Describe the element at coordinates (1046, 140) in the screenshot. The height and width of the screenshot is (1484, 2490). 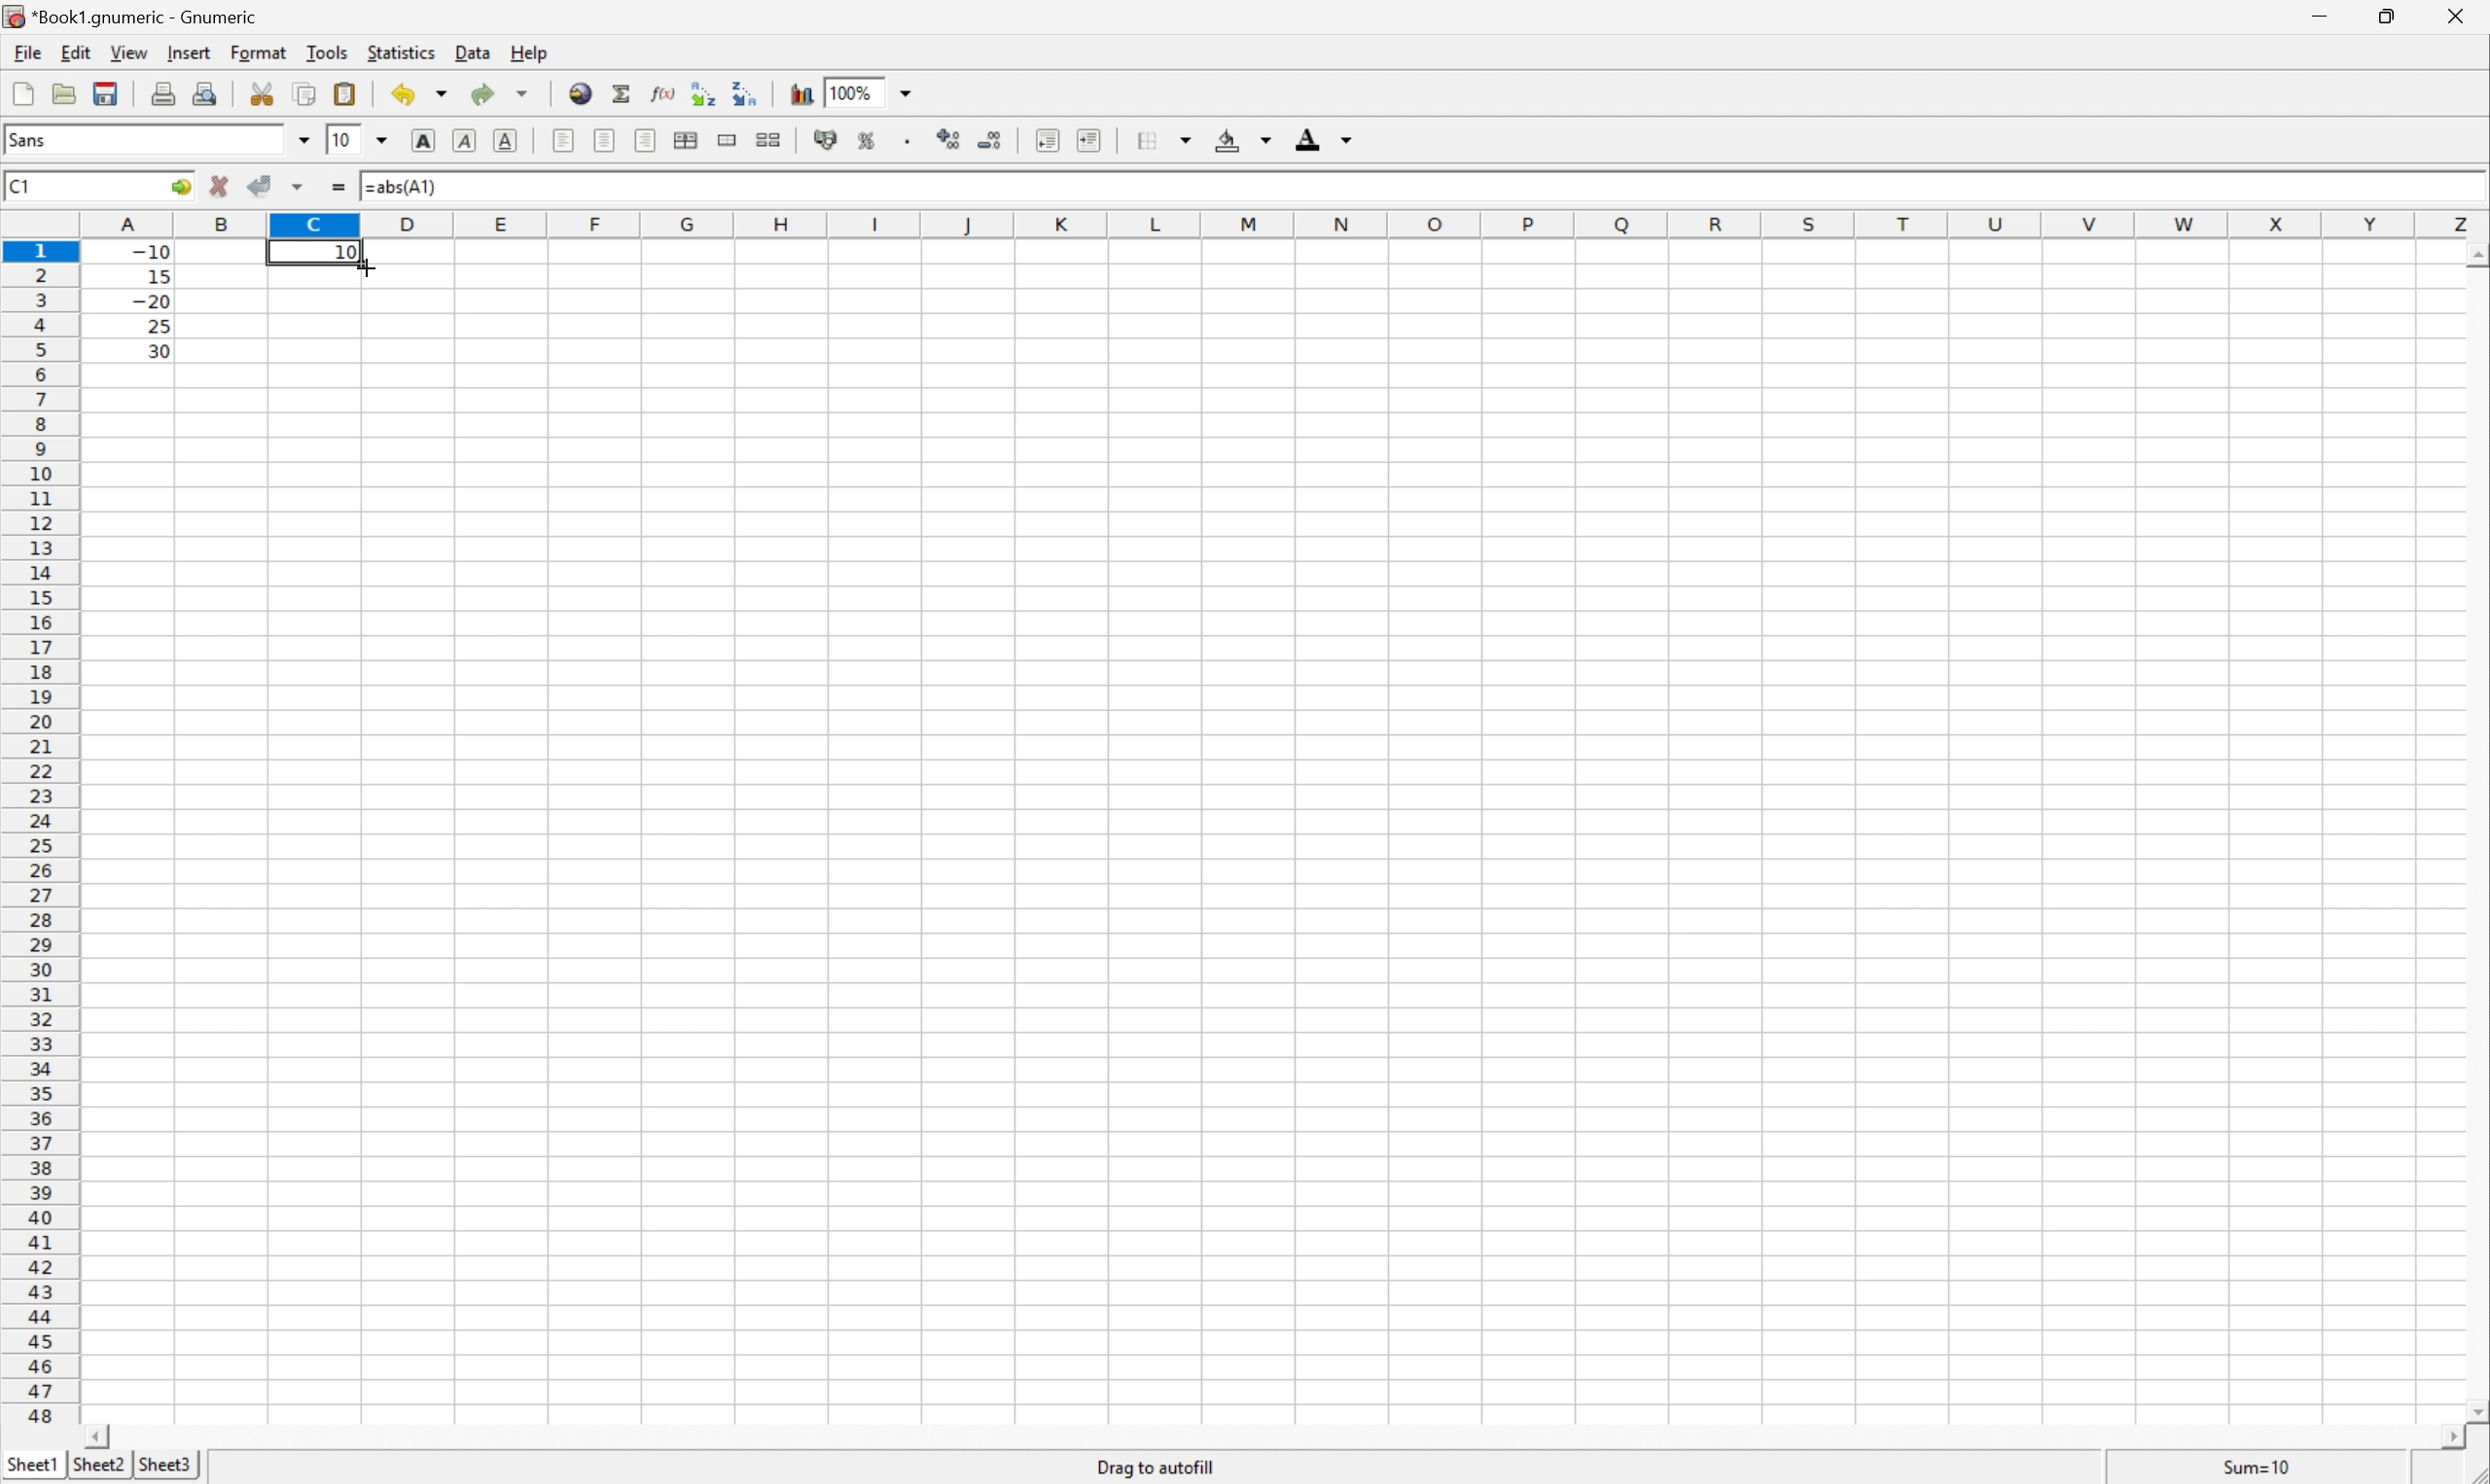
I see `decrease Indent, and align the content to the left` at that location.